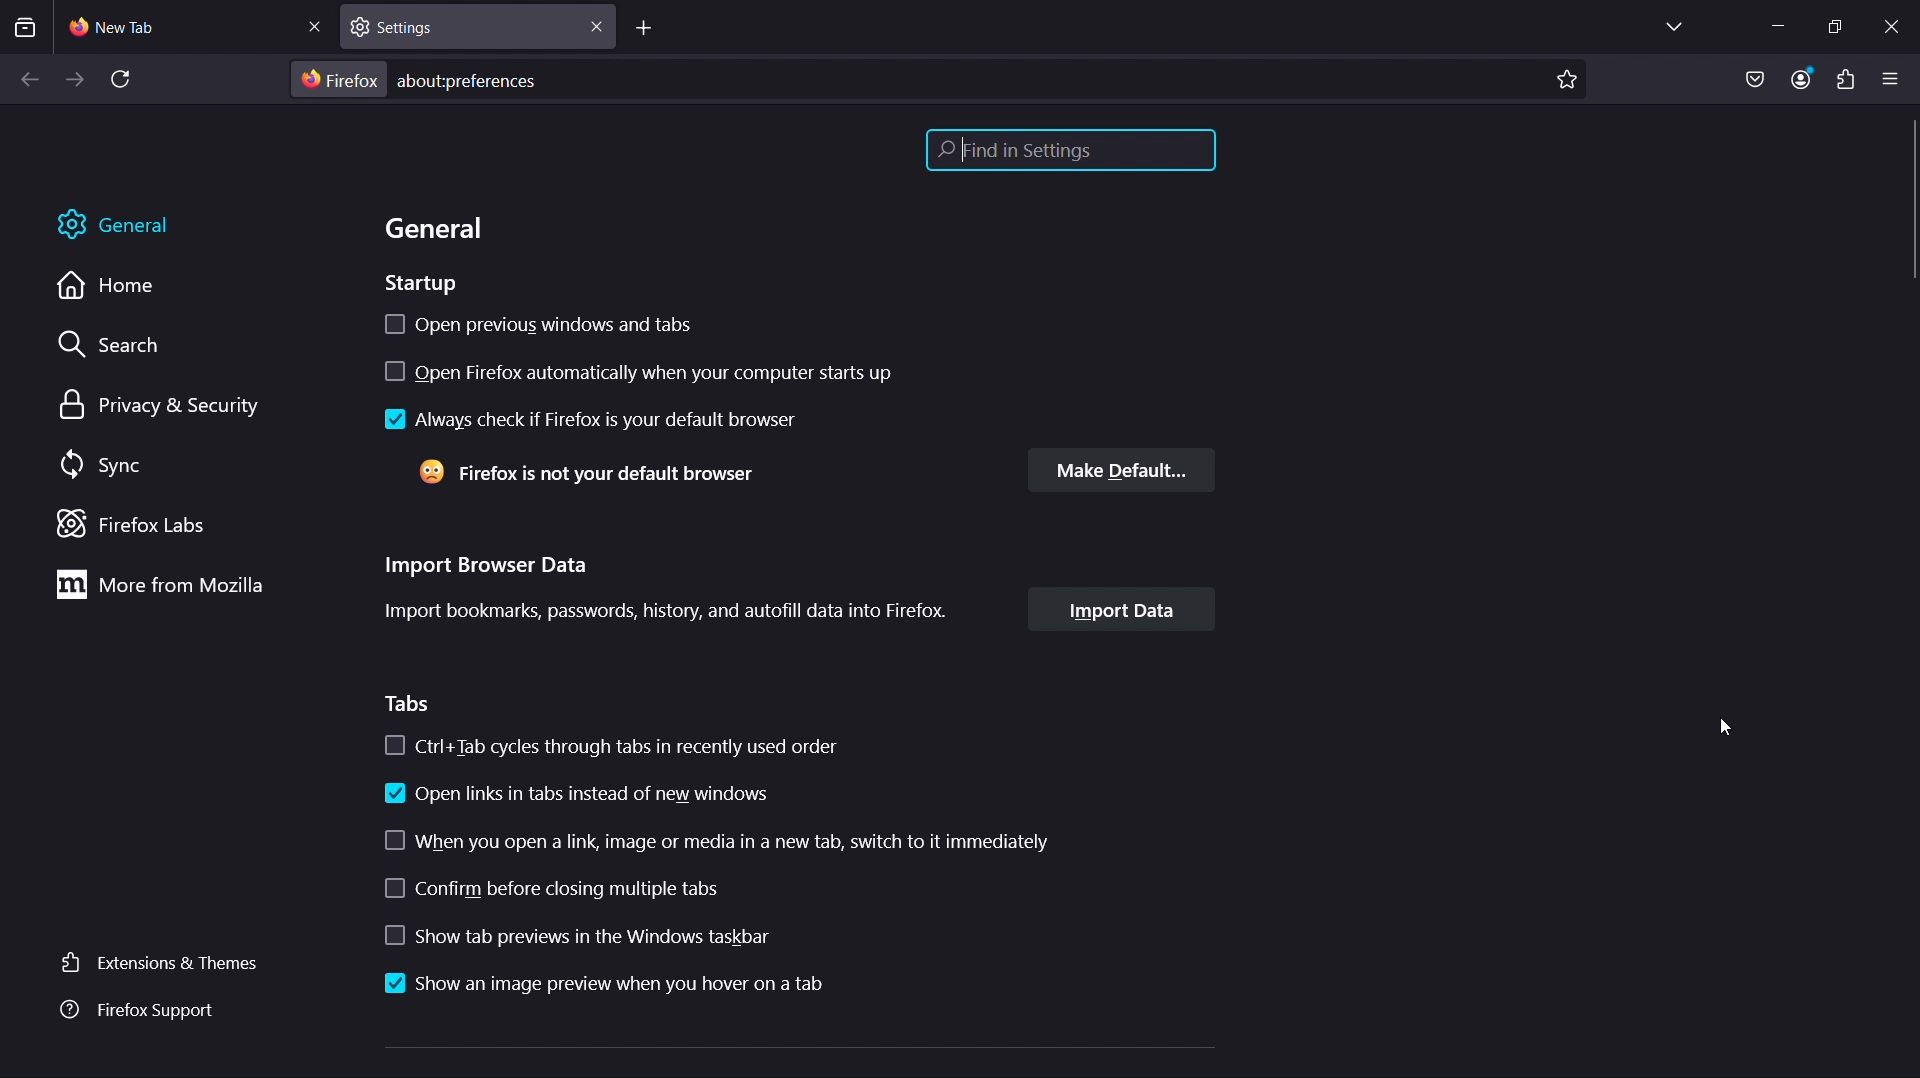 The height and width of the screenshot is (1078, 1920). Describe the element at coordinates (640, 368) in the screenshot. I see `Open firefox automatically` at that location.